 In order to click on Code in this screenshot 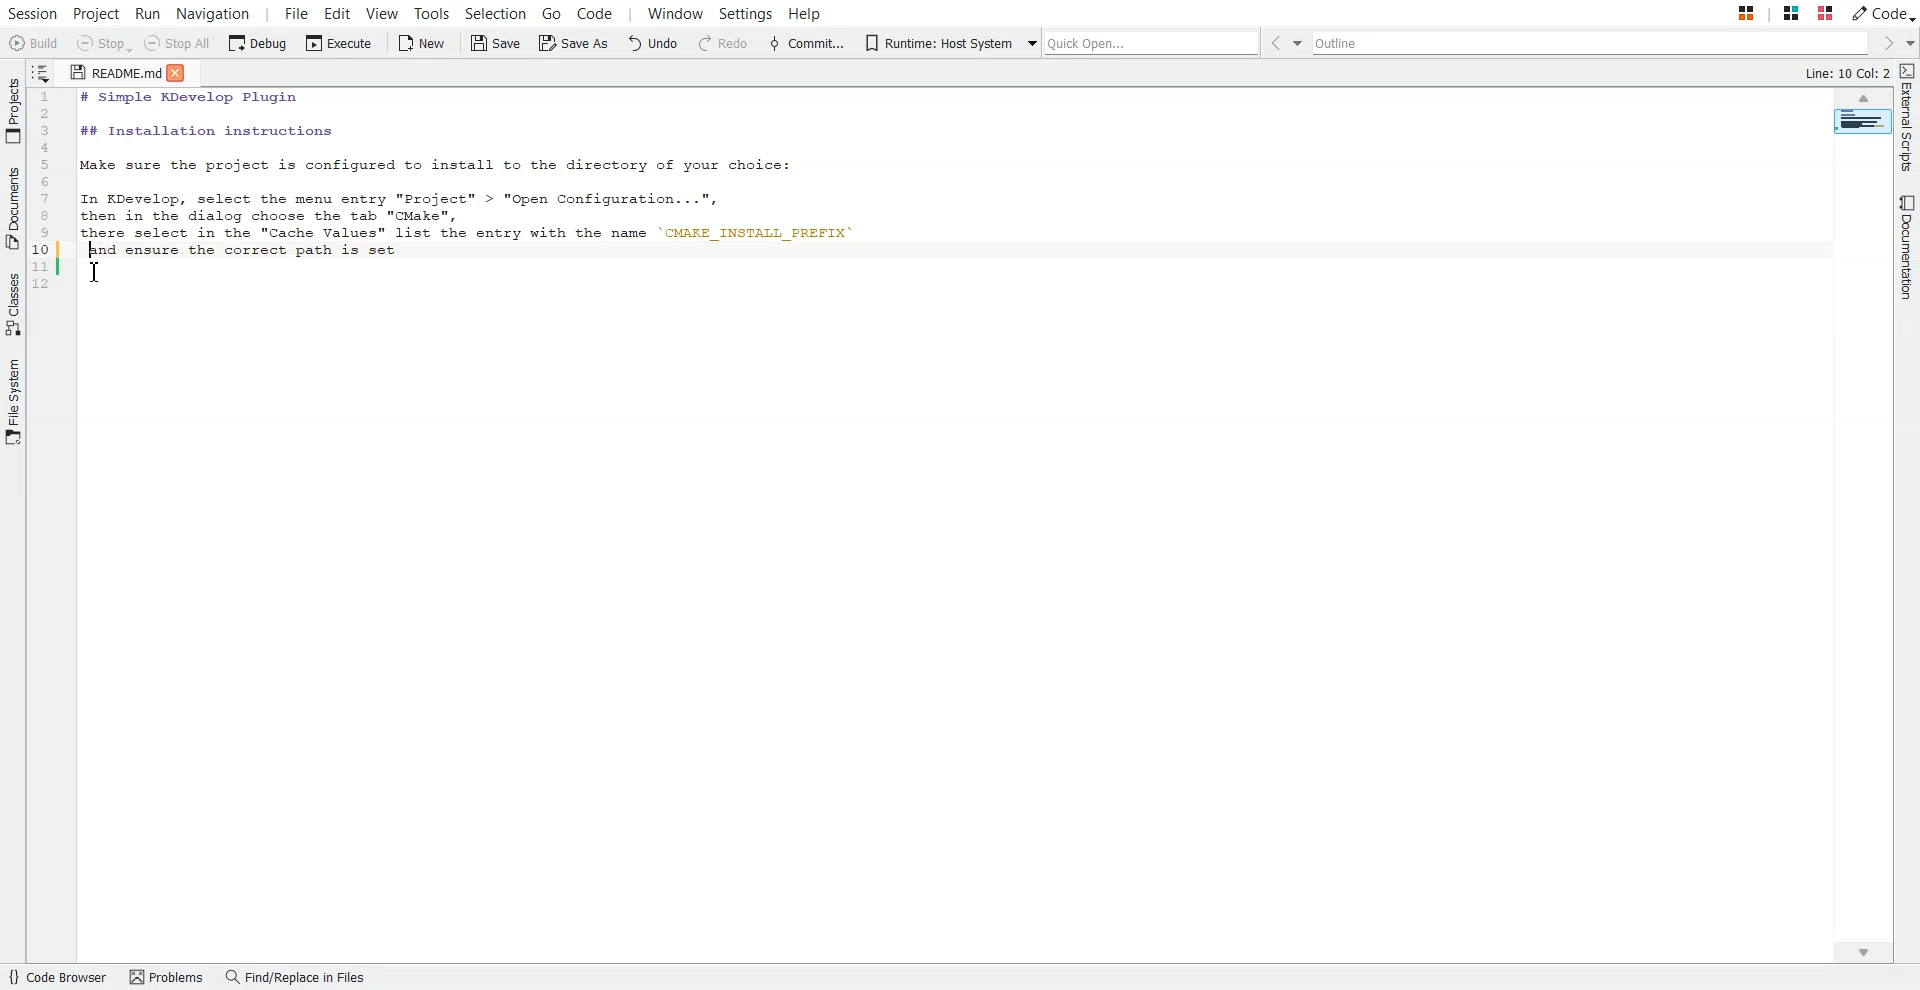, I will do `click(1883, 13)`.